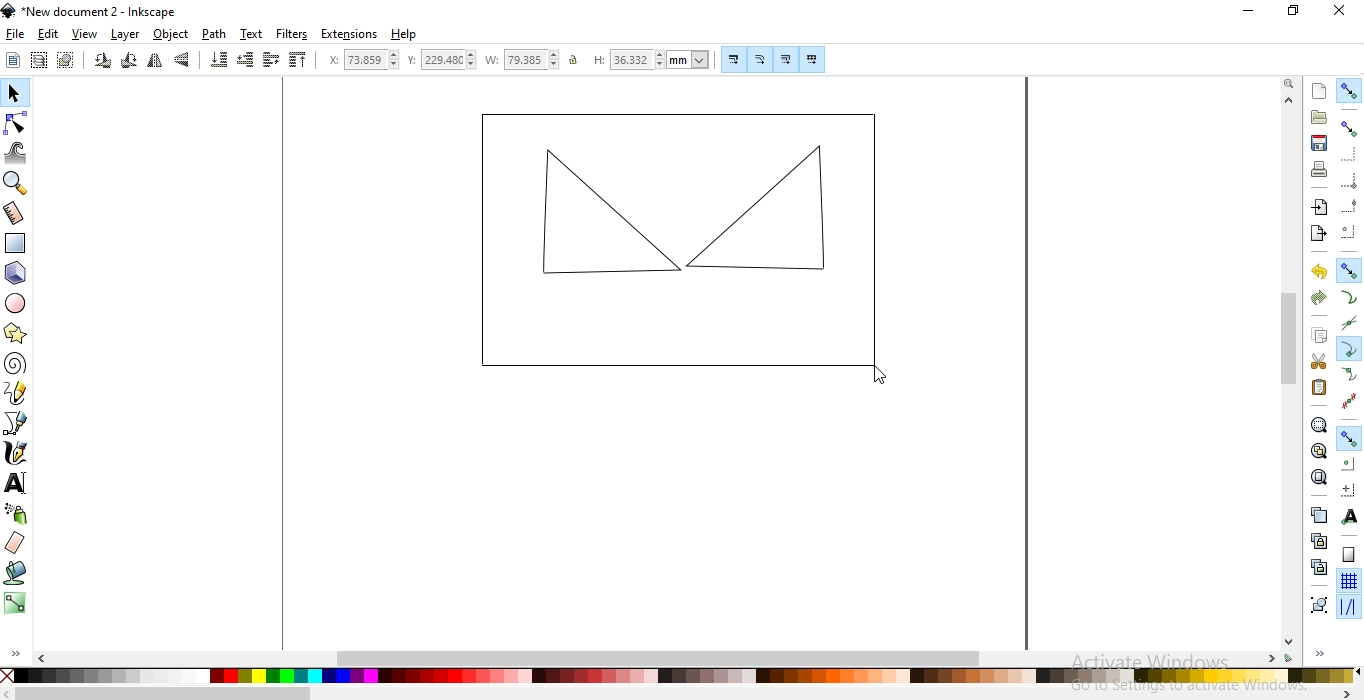 The height and width of the screenshot is (700, 1364). I want to click on create circles, arcs and ellipses, so click(17, 302).